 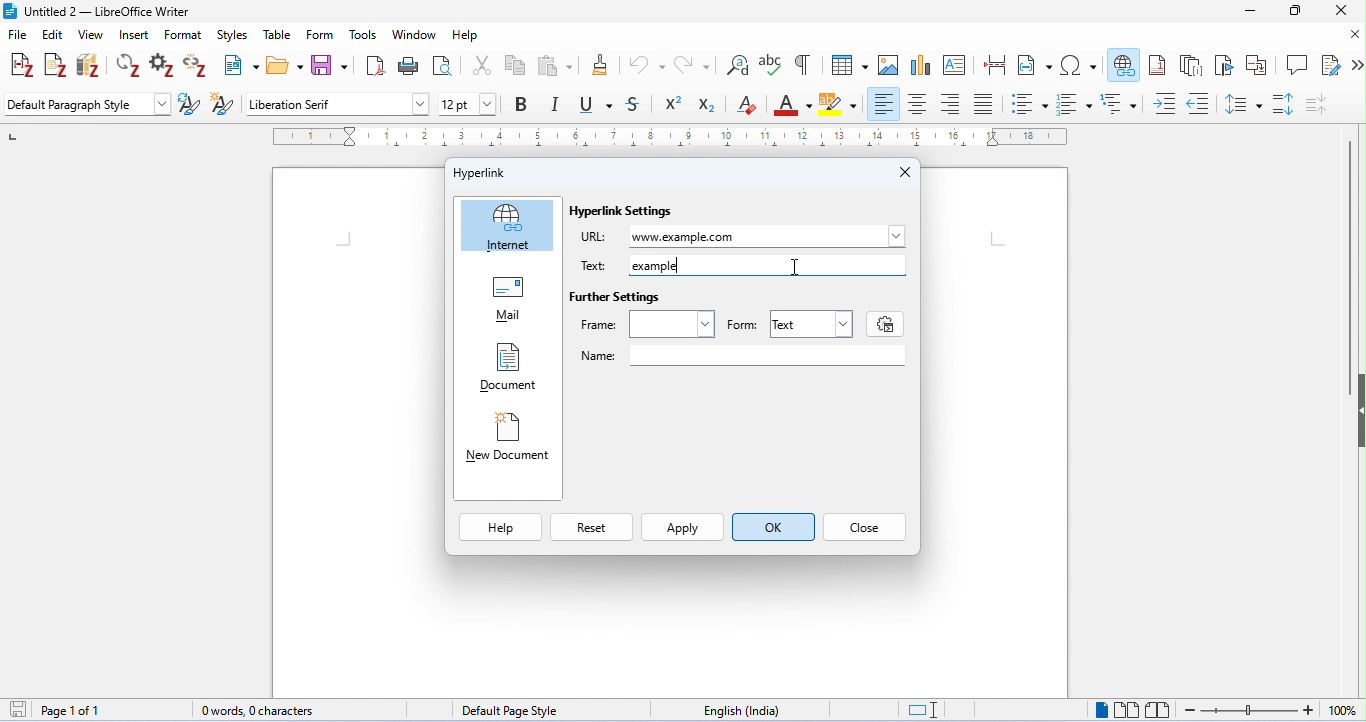 What do you see at coordinates (796, 322) in the screenshot?
I see `Text` at bounding box center [796, 322].